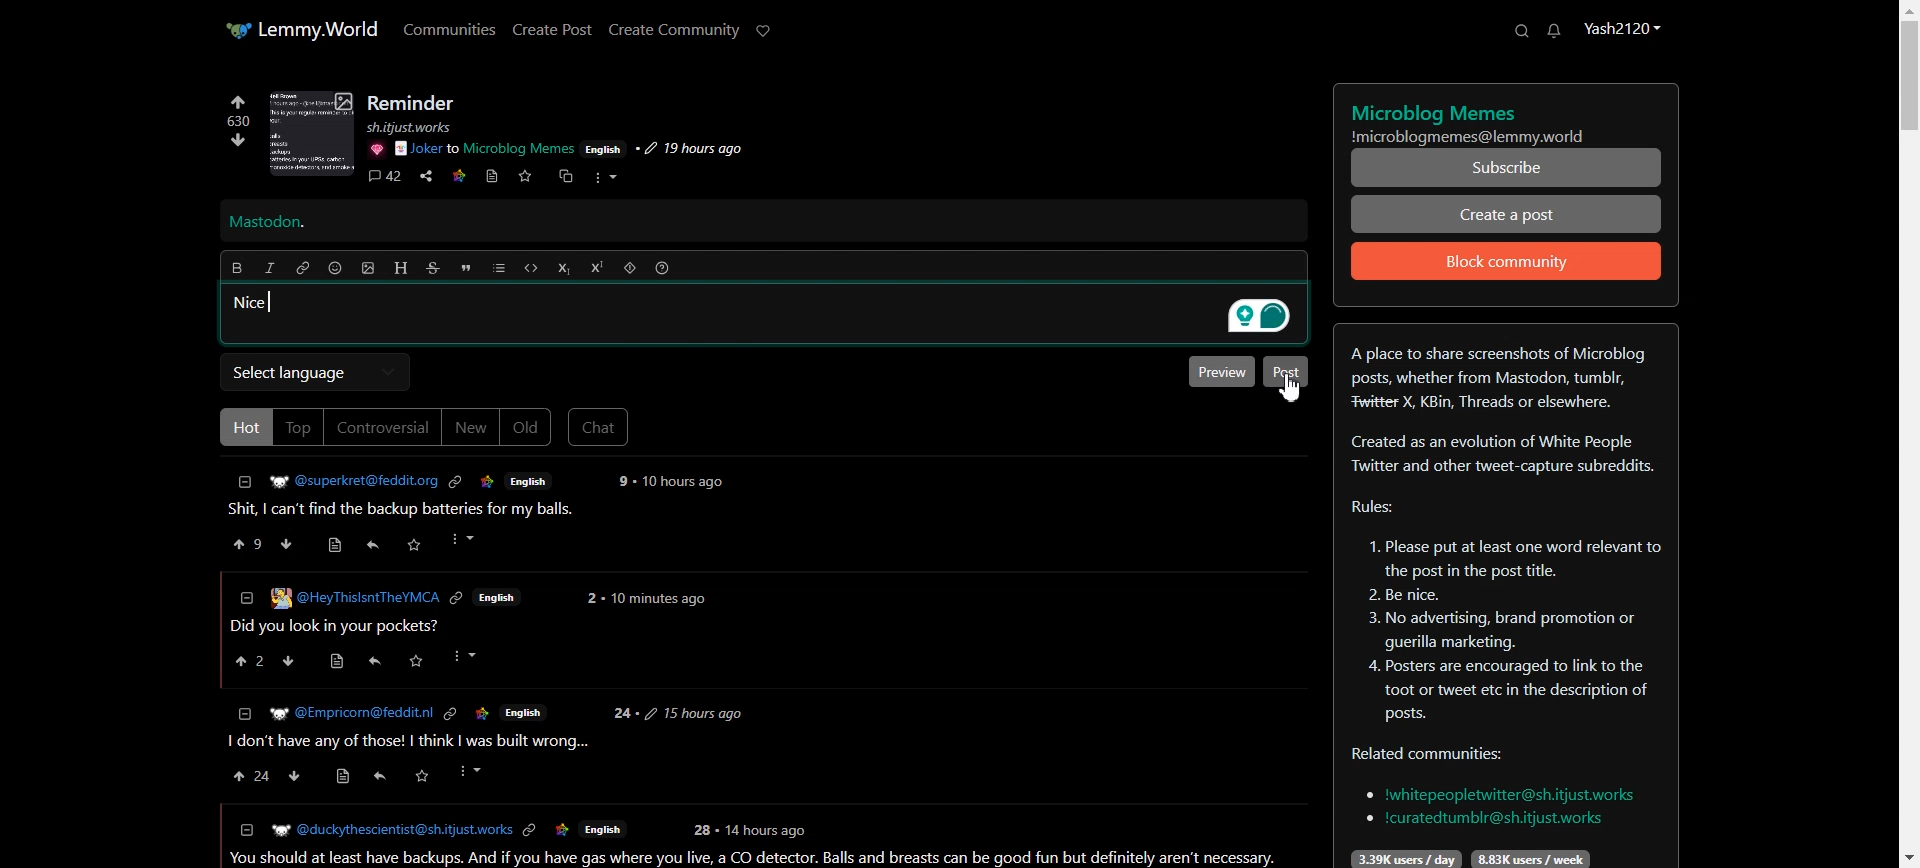  What do you see at coordinates (769, 829) in the screenshot?
I see `` at bounding box center [769, 829].